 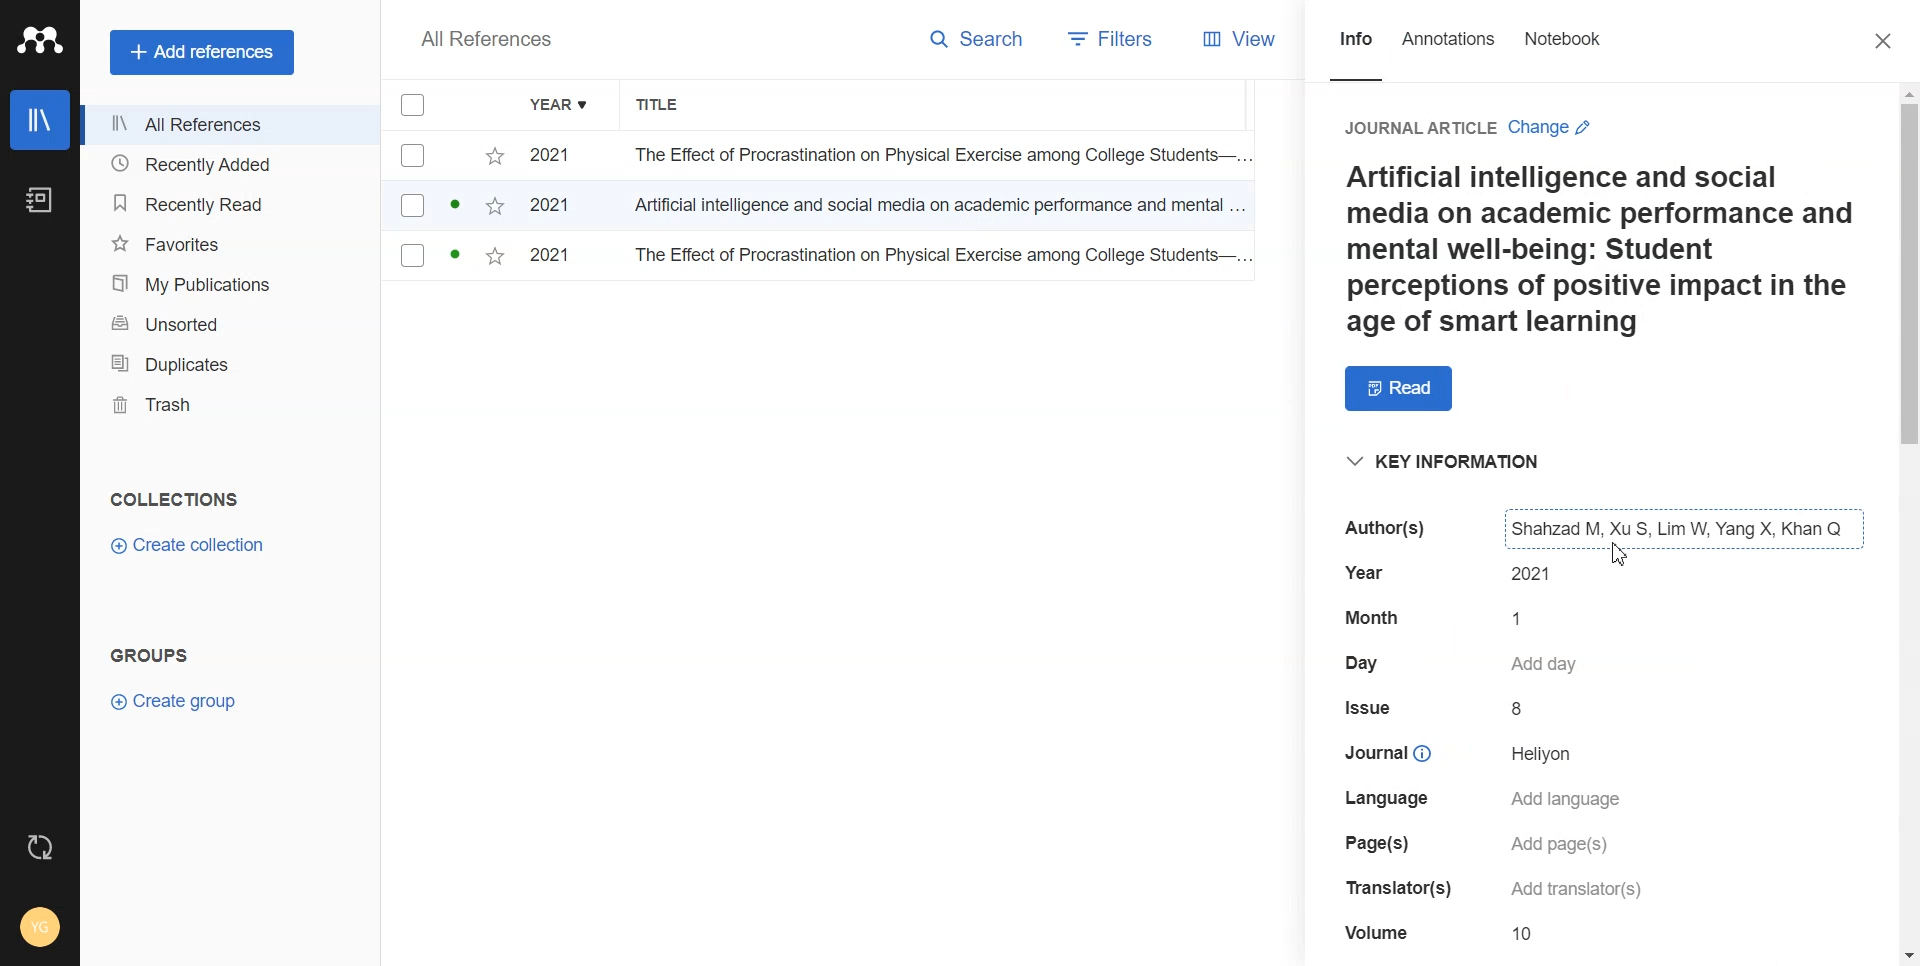 I want to click on 2021, so click(x=557, y=156).